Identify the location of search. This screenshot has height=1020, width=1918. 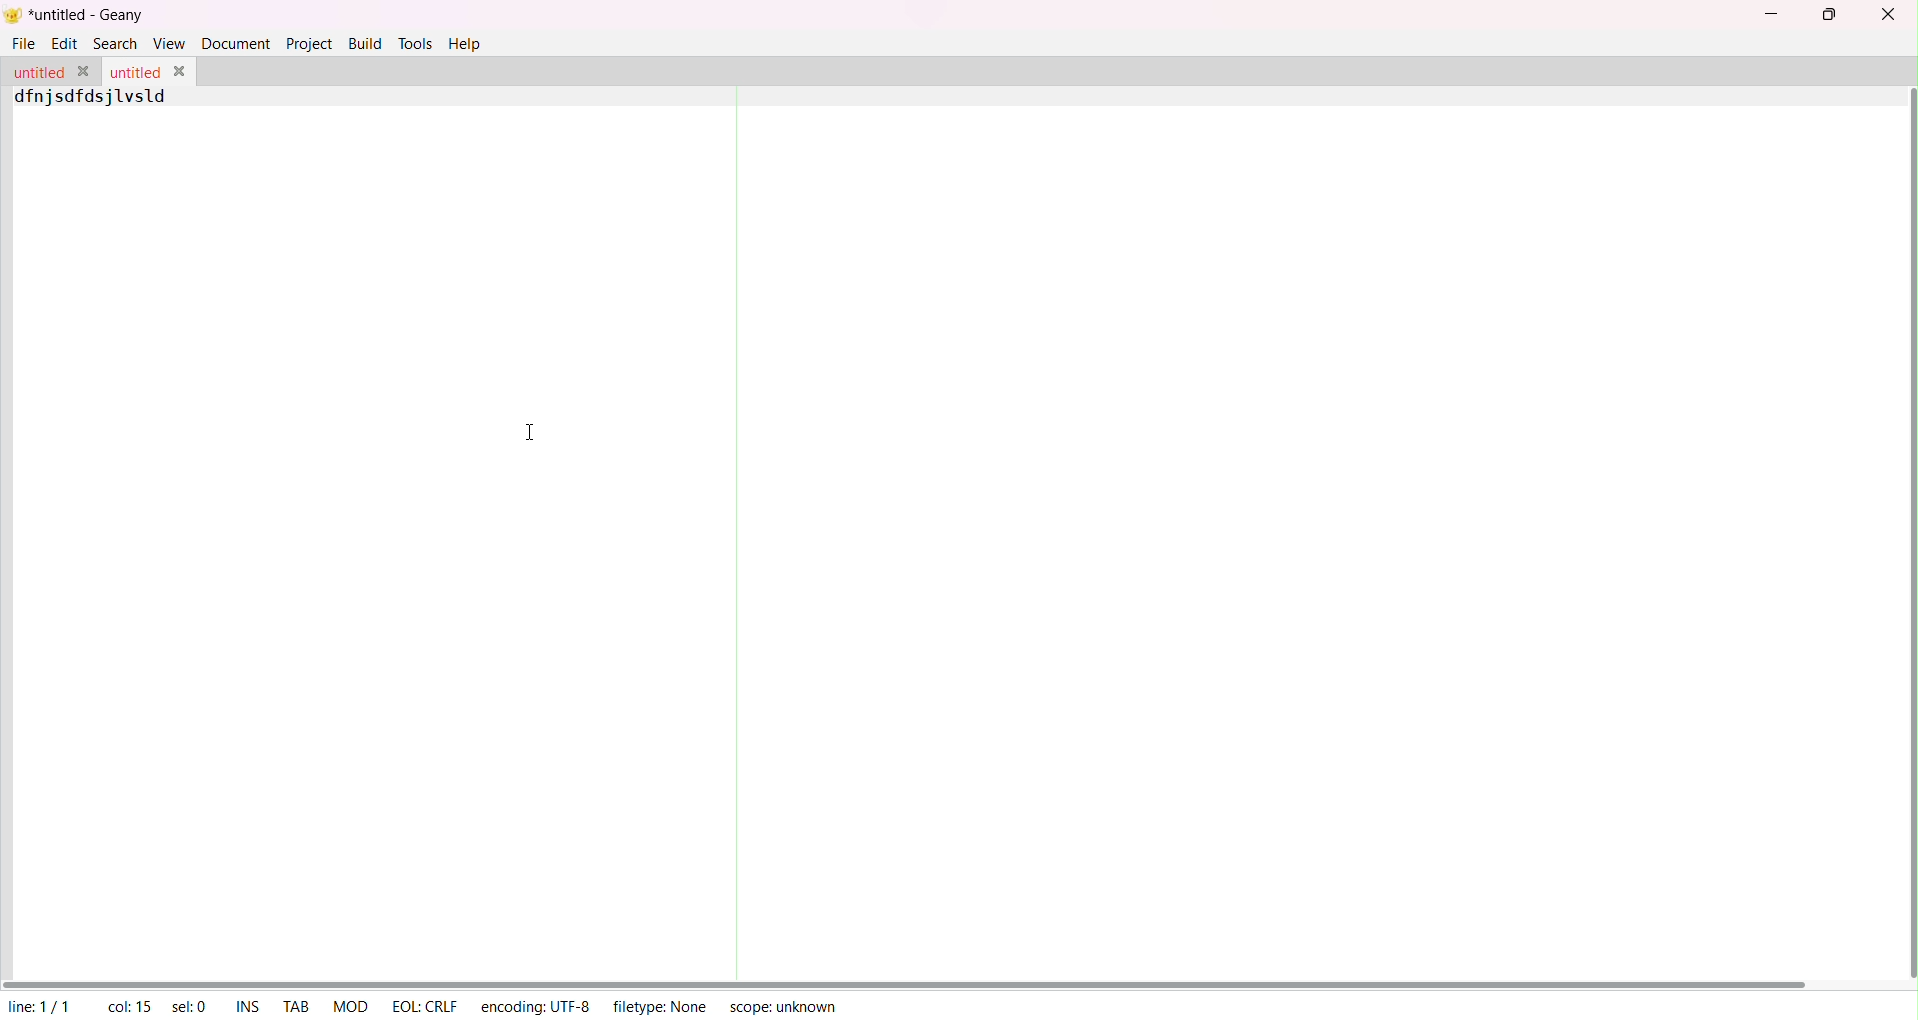
(115, 44).